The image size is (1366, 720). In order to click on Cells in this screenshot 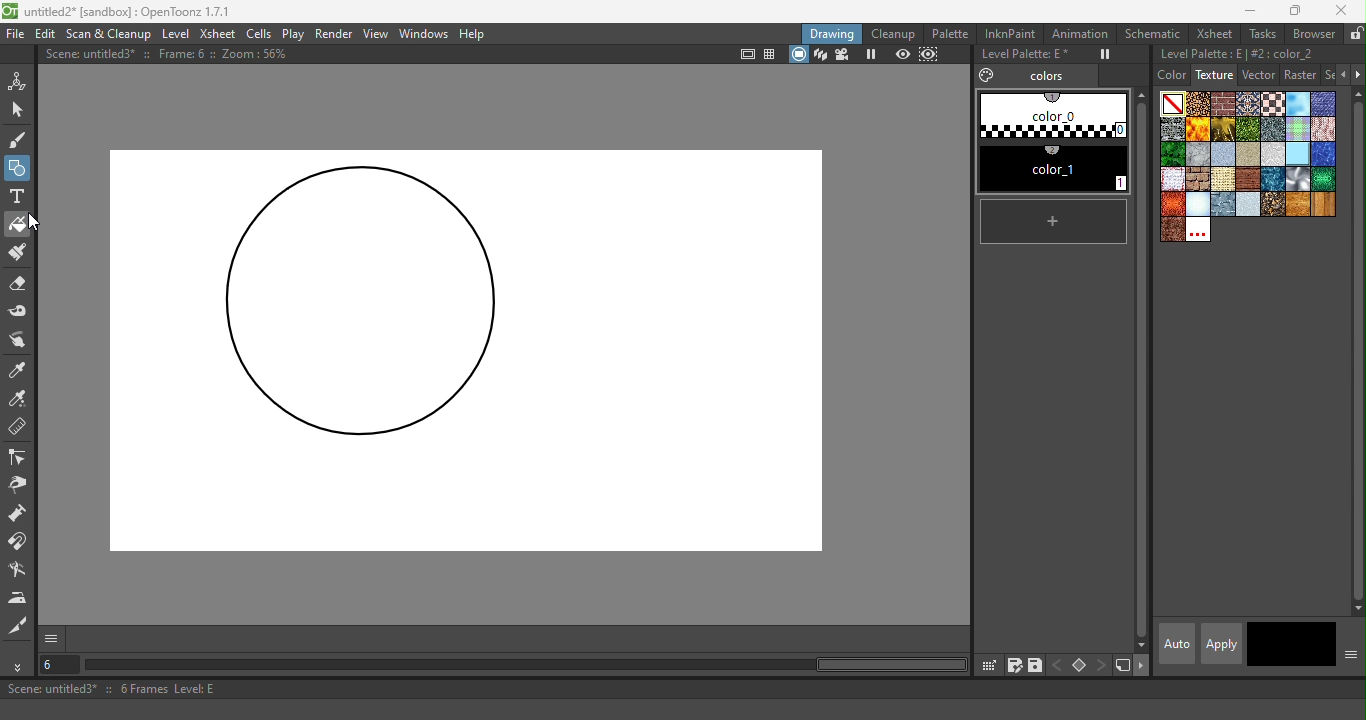, I will do `click(258, 34)`.